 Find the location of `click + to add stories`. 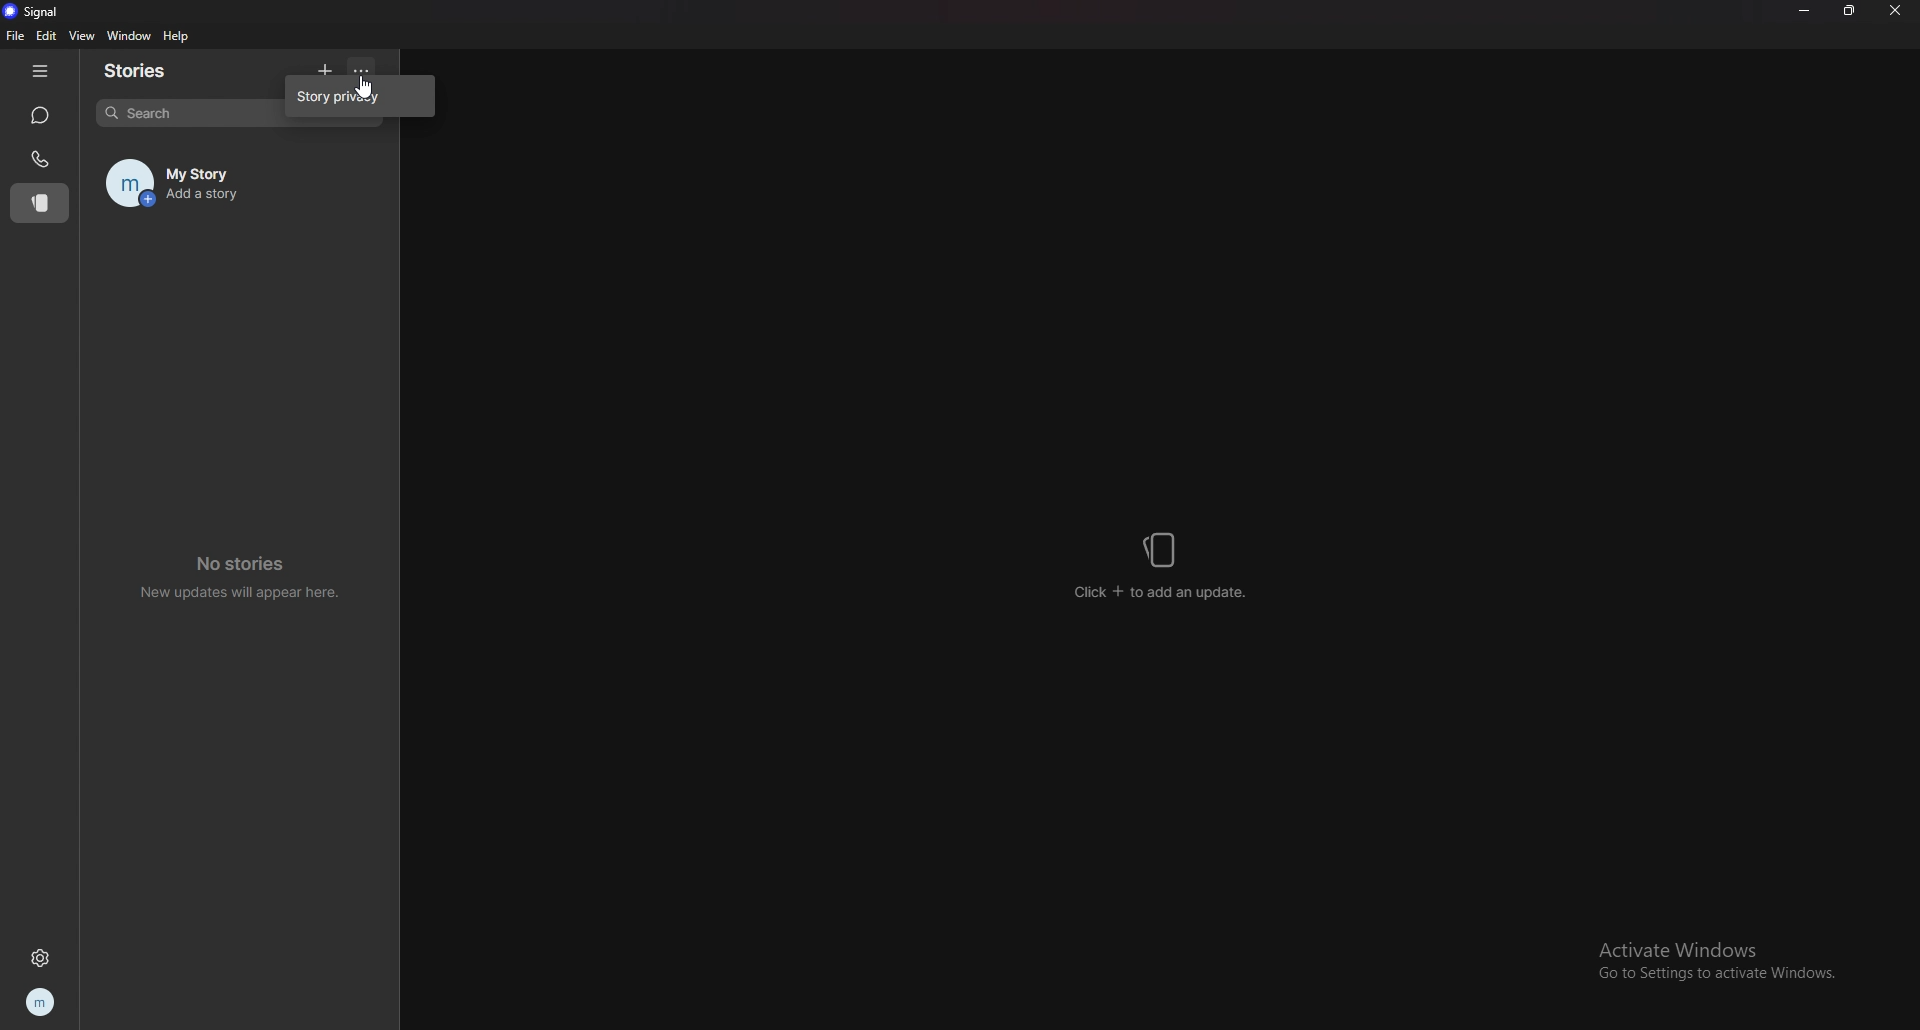

click + to add stories is located at coordinates (1167, 567).